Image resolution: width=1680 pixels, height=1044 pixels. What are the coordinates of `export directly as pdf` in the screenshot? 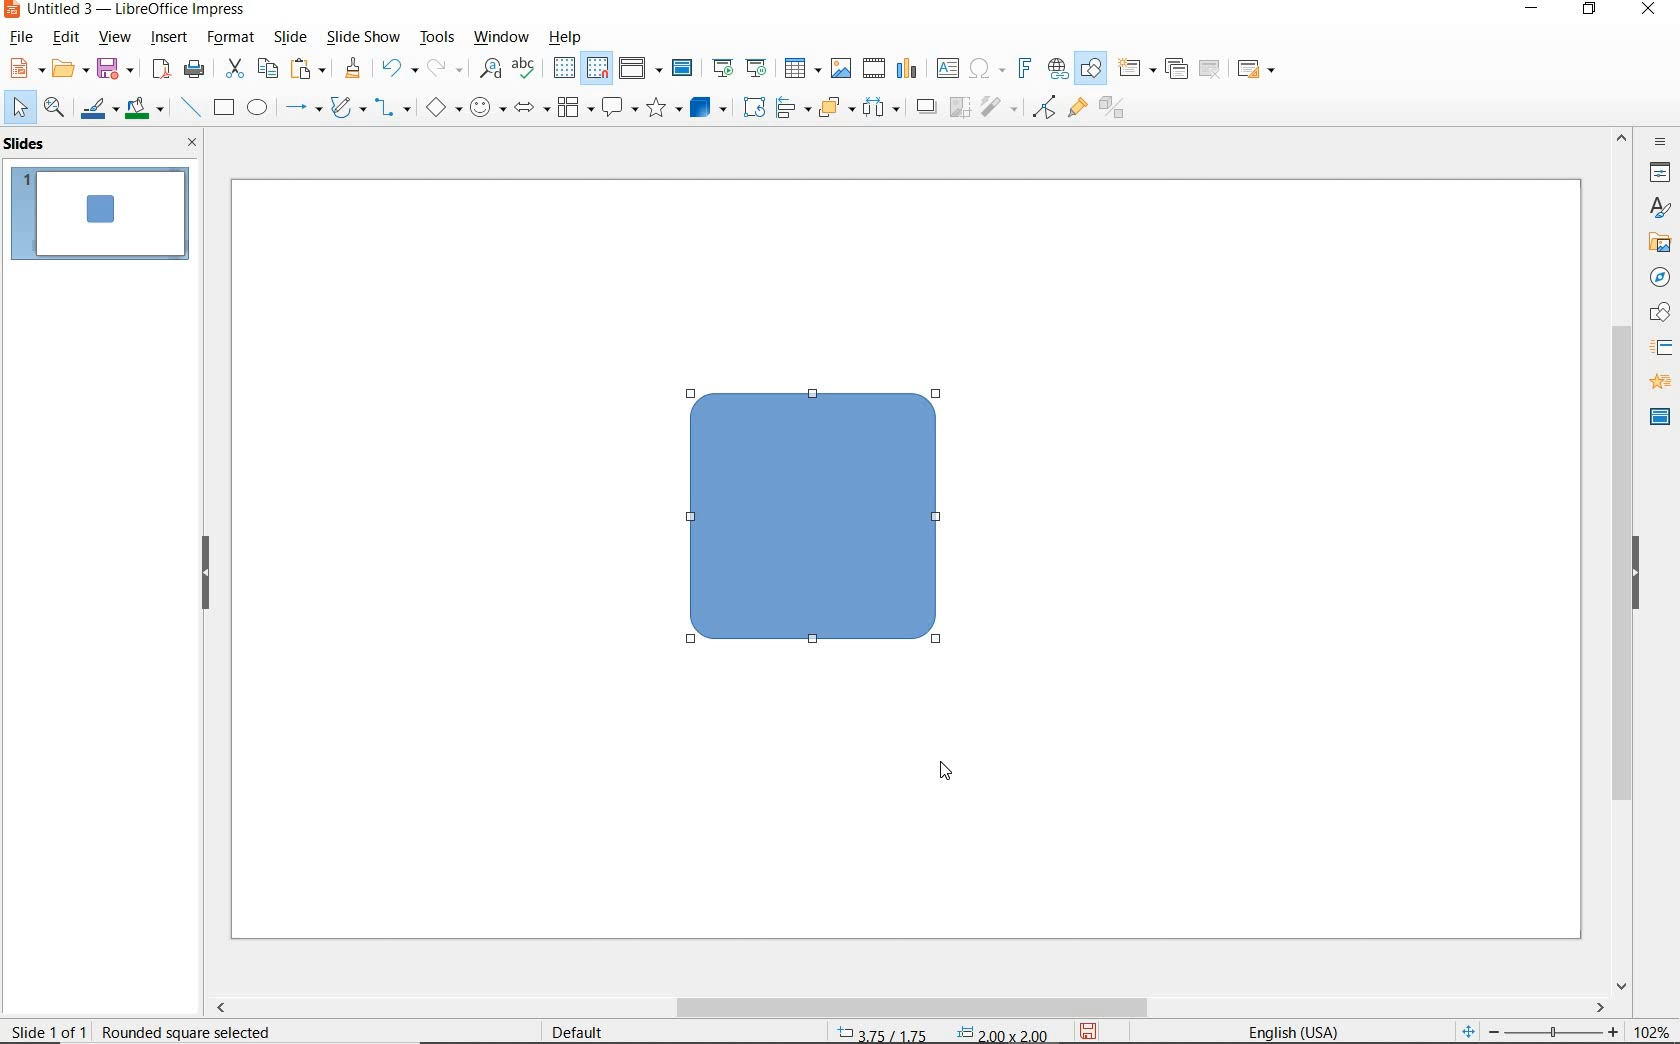 It's located at (162, 70).